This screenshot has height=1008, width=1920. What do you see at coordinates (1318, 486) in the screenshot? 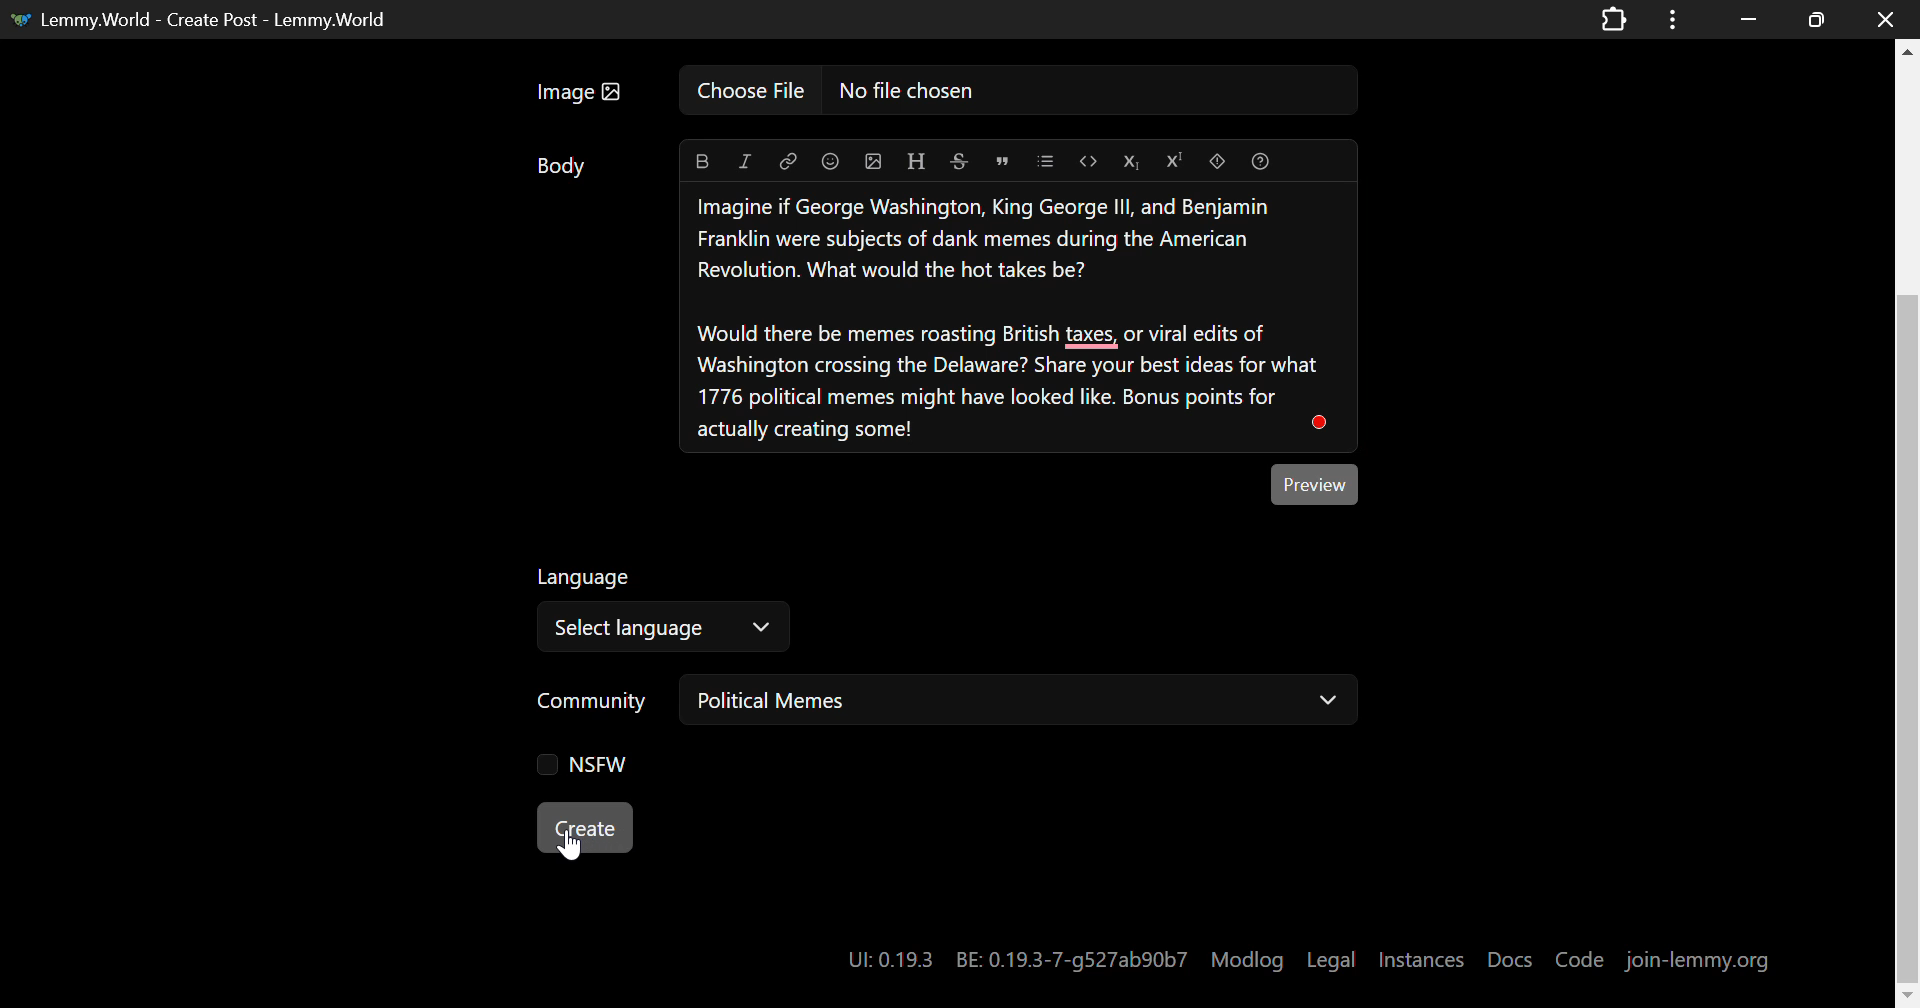
I see `Post Preview Button` at bounding box center [1318, 486].